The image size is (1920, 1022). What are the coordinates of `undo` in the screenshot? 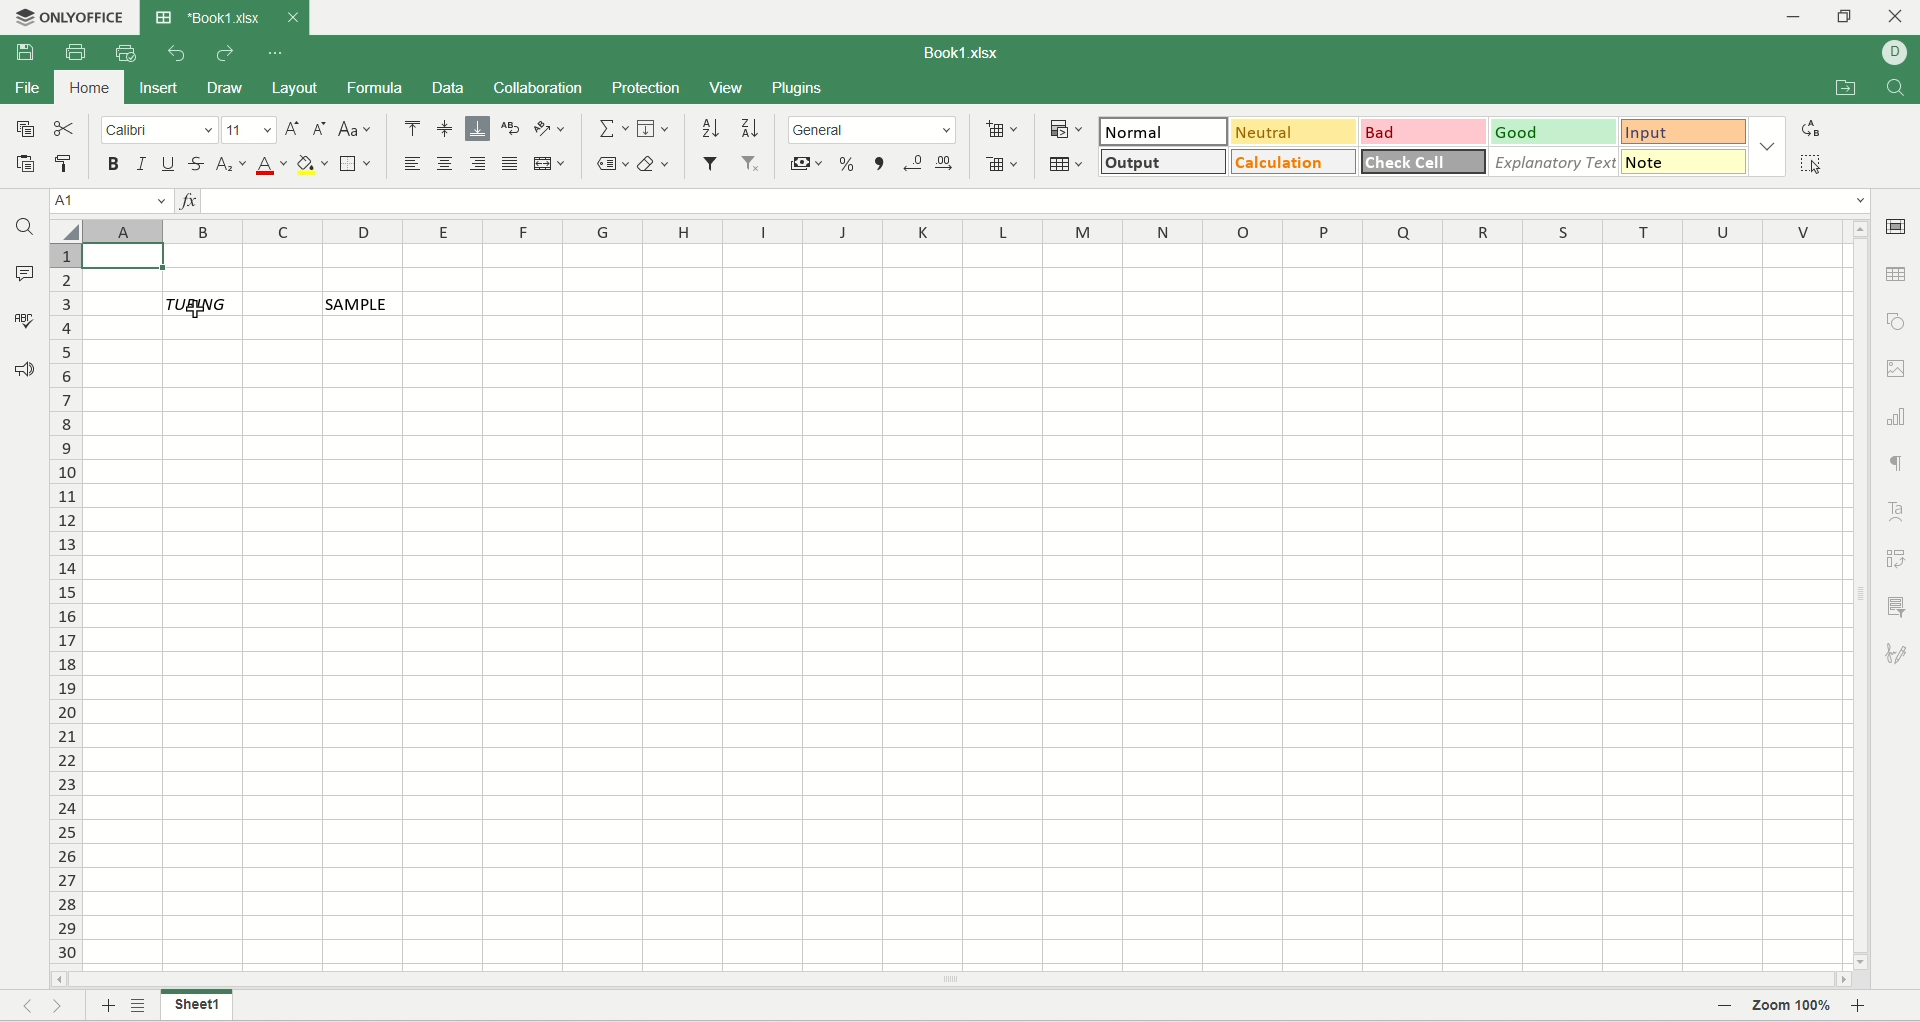 It's located at (178, 54).